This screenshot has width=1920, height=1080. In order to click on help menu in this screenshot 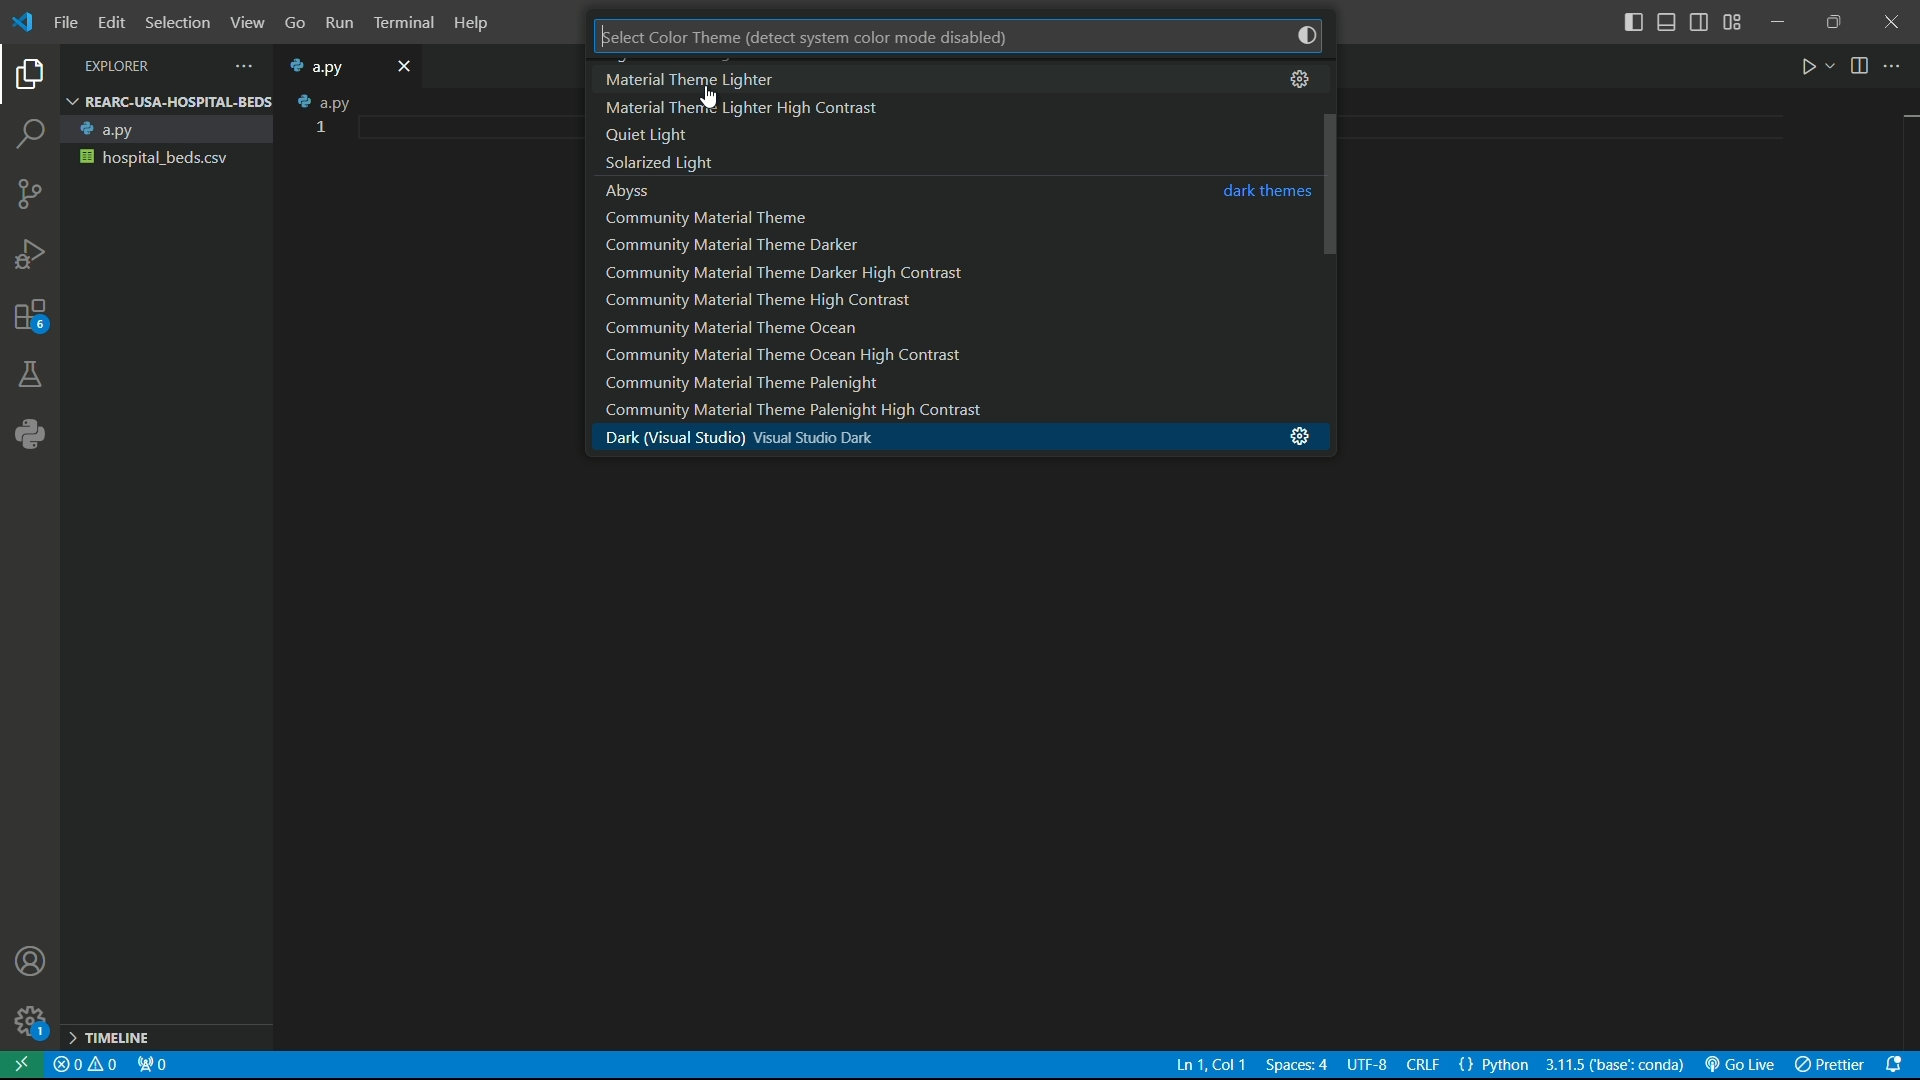, I will do `click(473, 23)`.